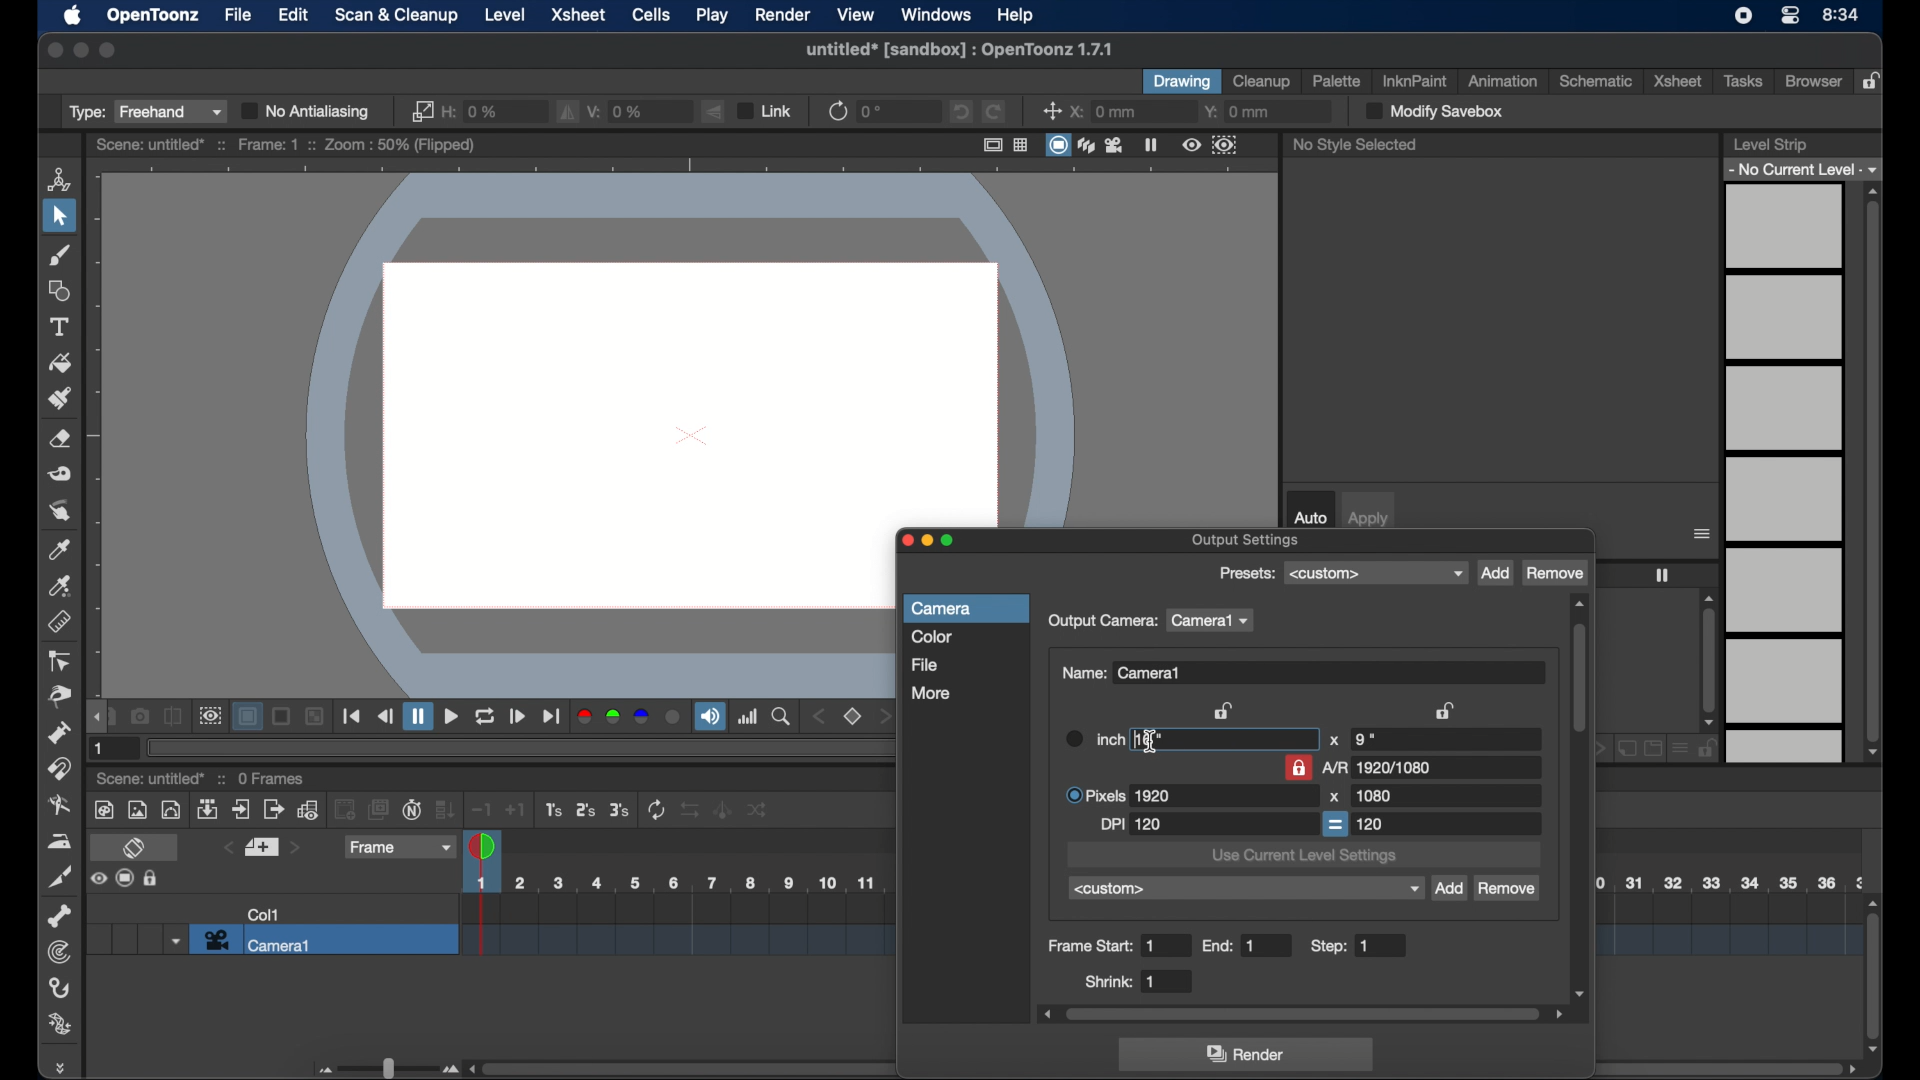 Image resolution: width=1920 pixels, height=1080 pixels. Describe the element at coordinates (1372, 823) in the screenshot. I see `120` at that location.